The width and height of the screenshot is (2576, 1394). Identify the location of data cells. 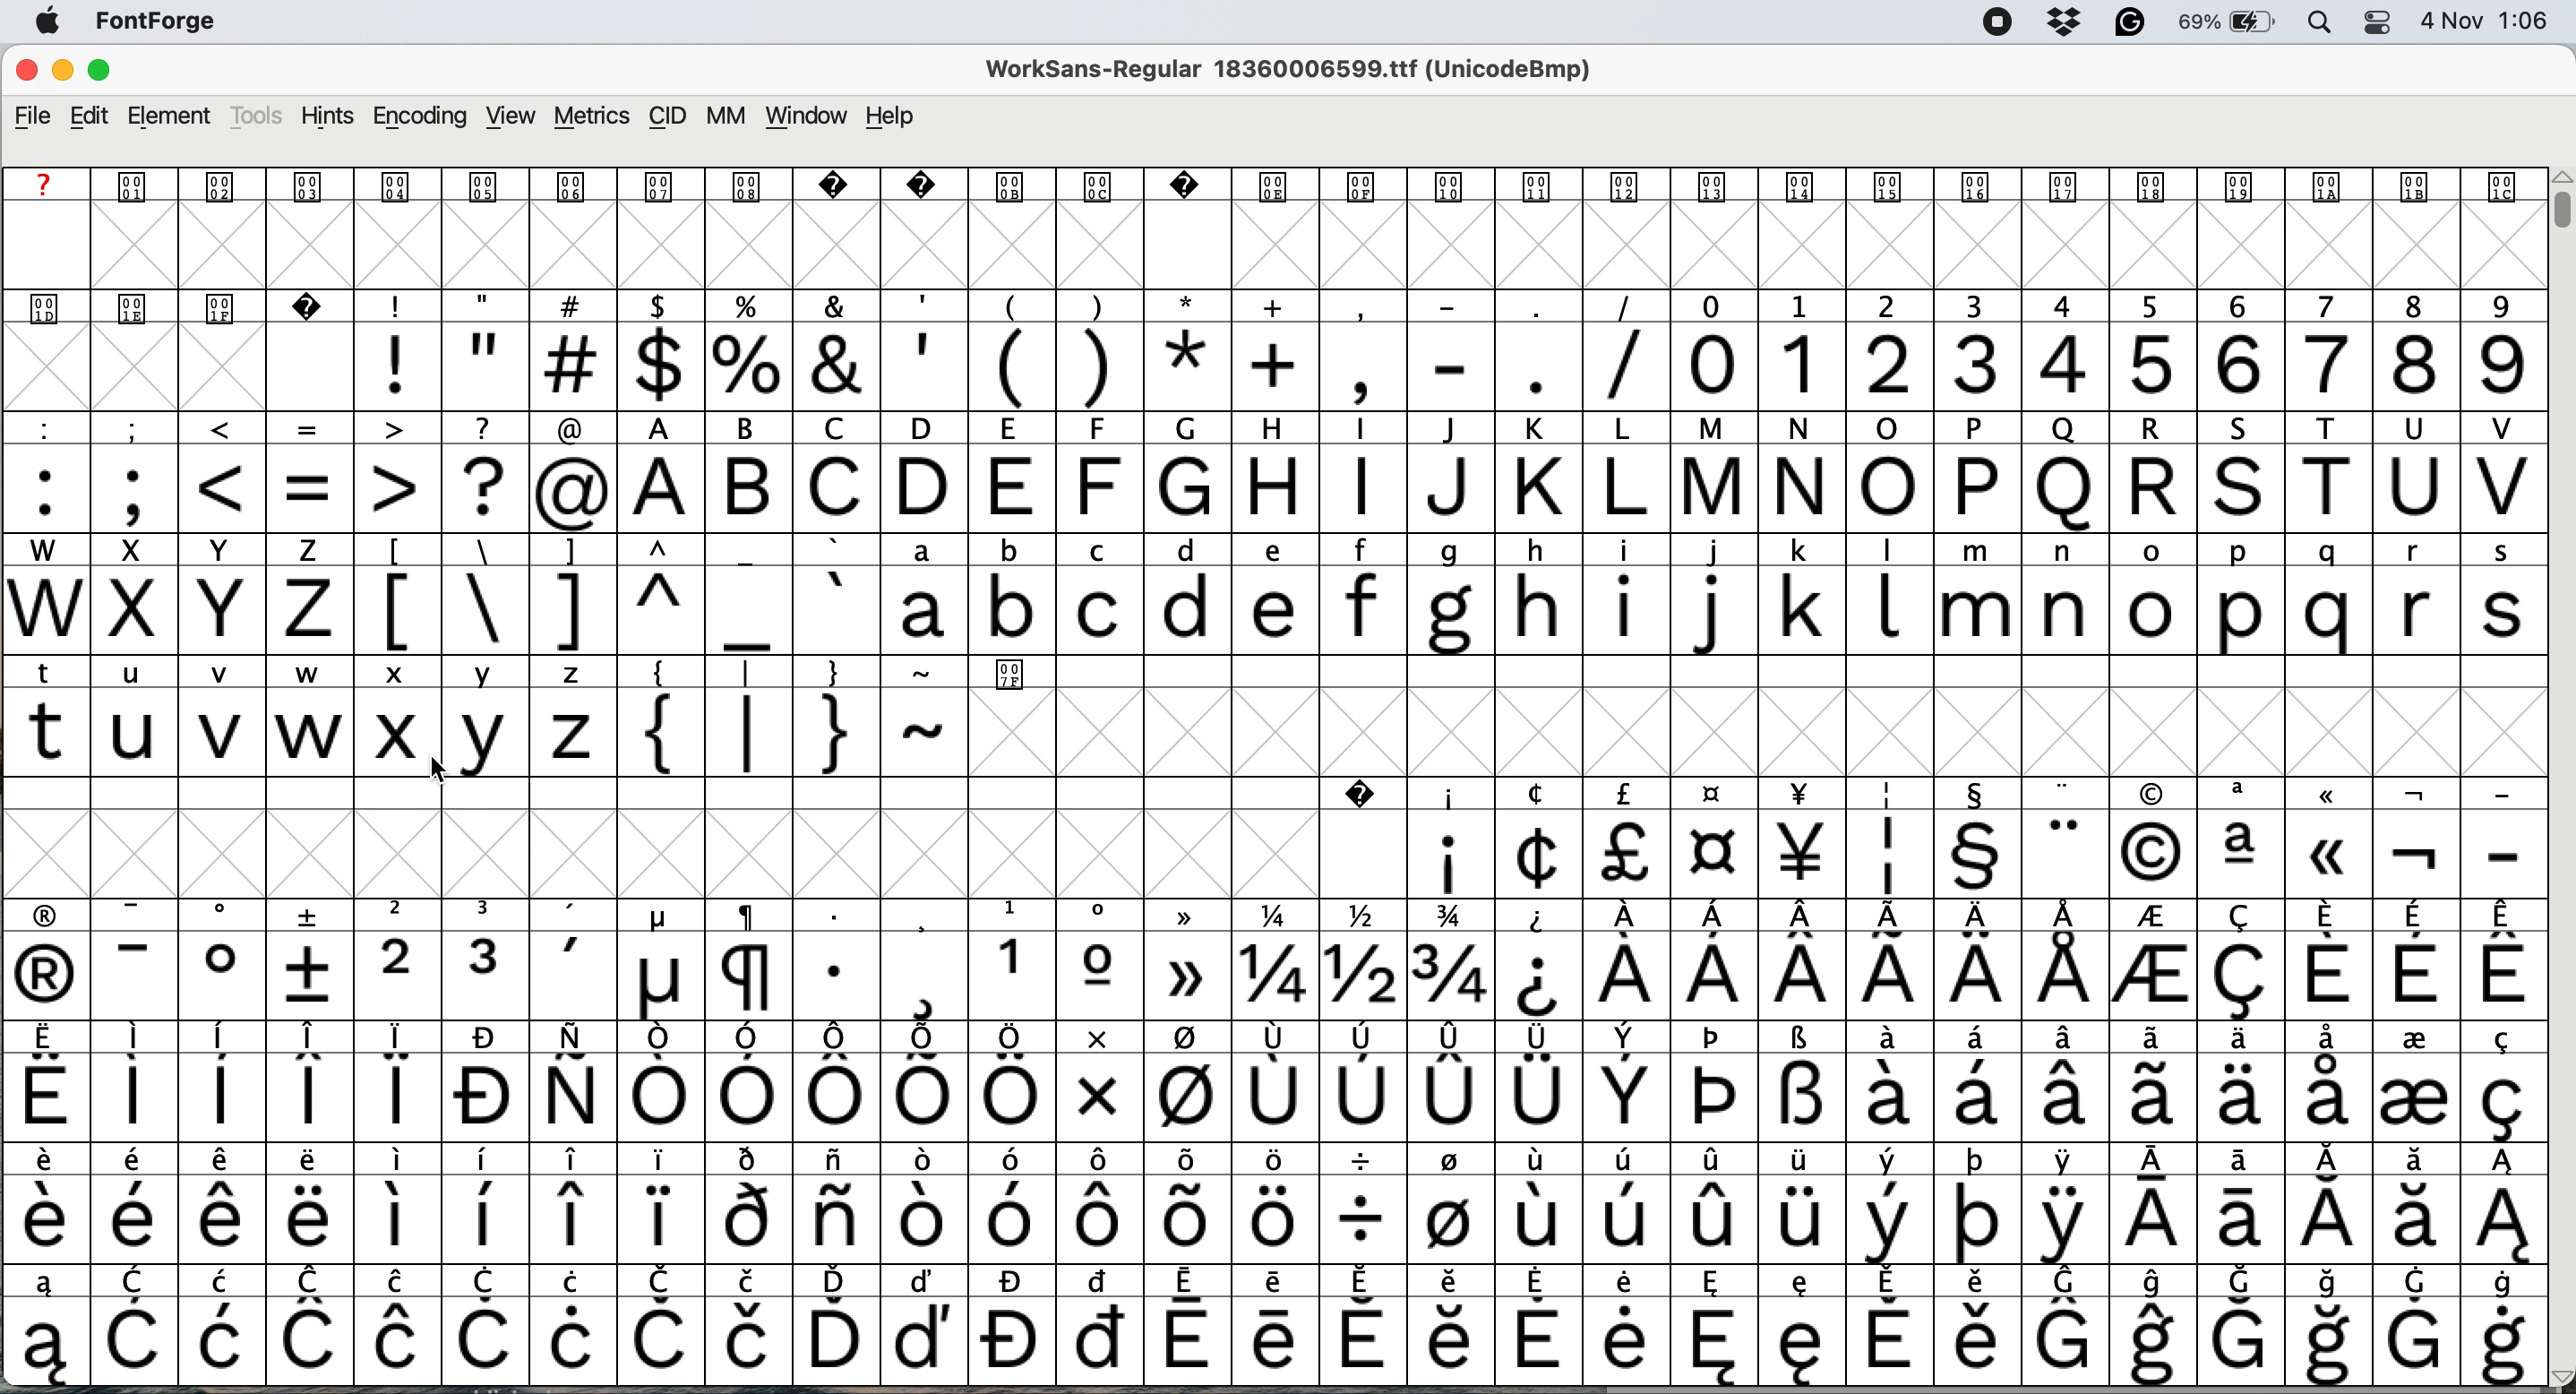
(1794, 671).